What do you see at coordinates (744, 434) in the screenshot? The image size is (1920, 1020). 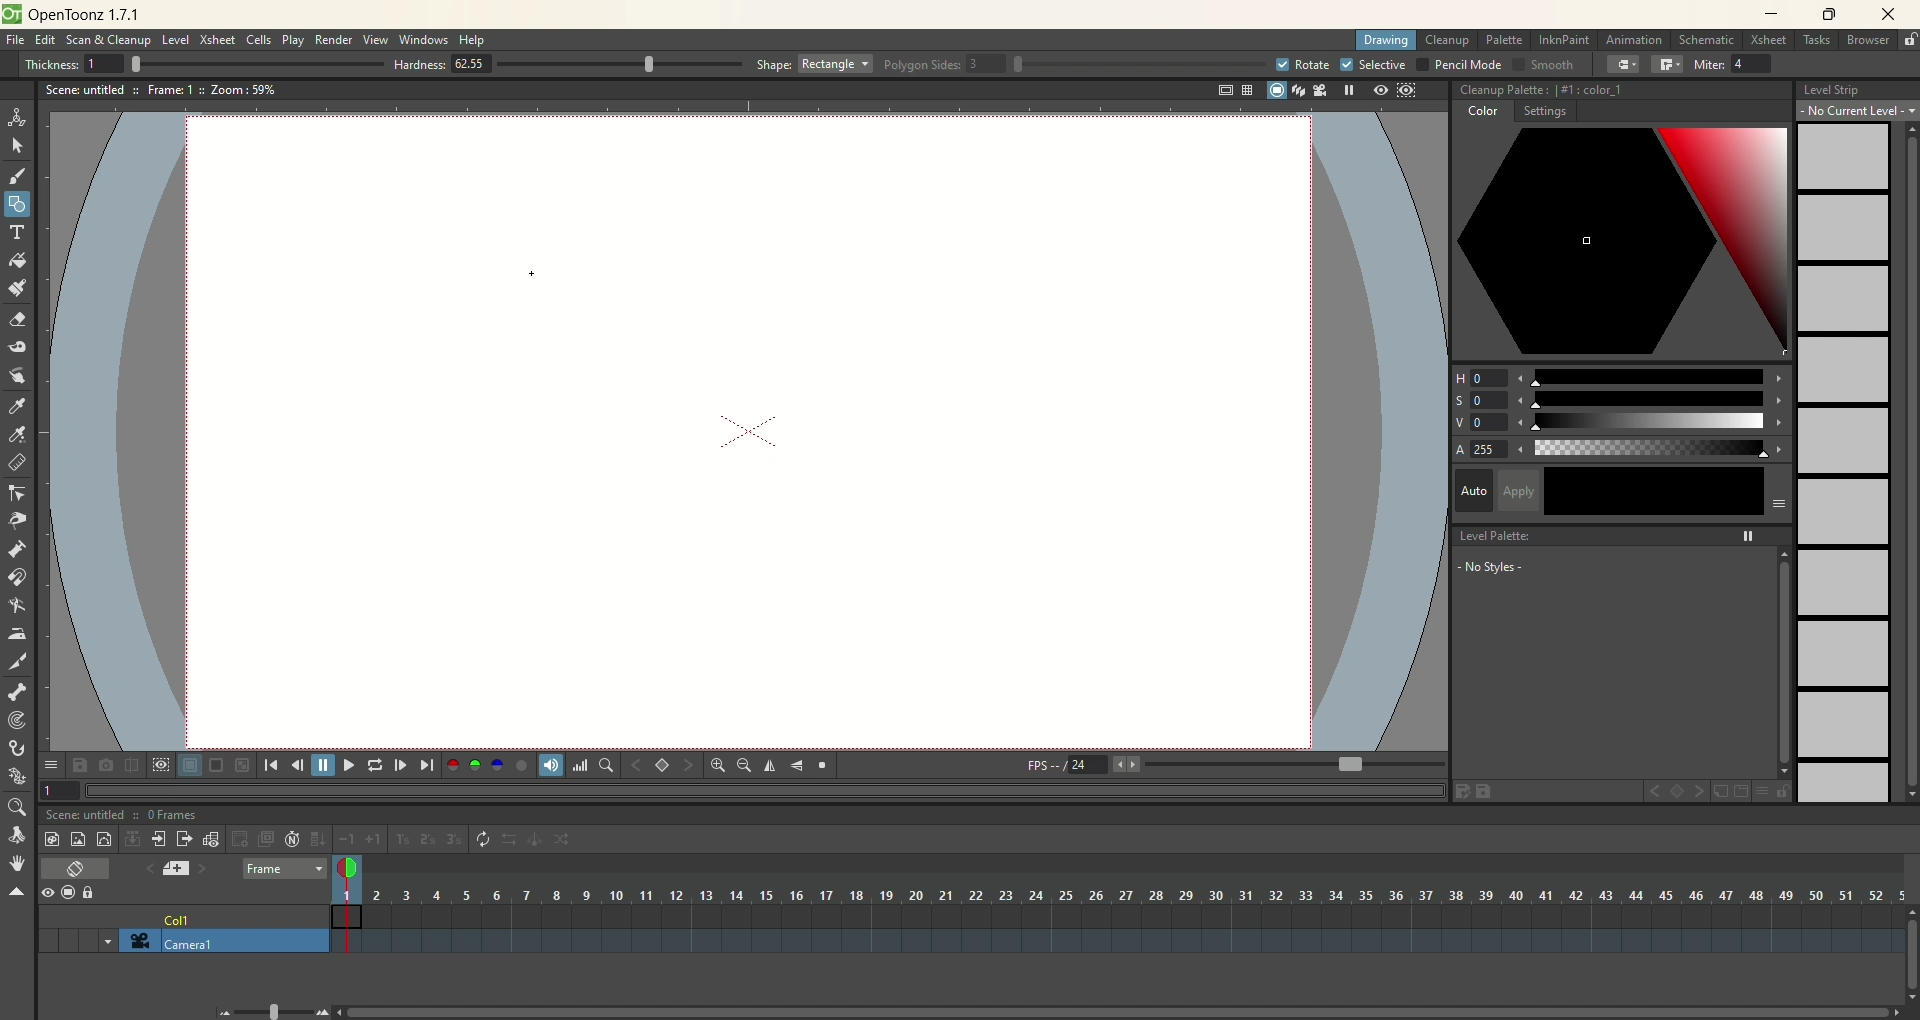 I see `working space` at bounding box center [744, 434].